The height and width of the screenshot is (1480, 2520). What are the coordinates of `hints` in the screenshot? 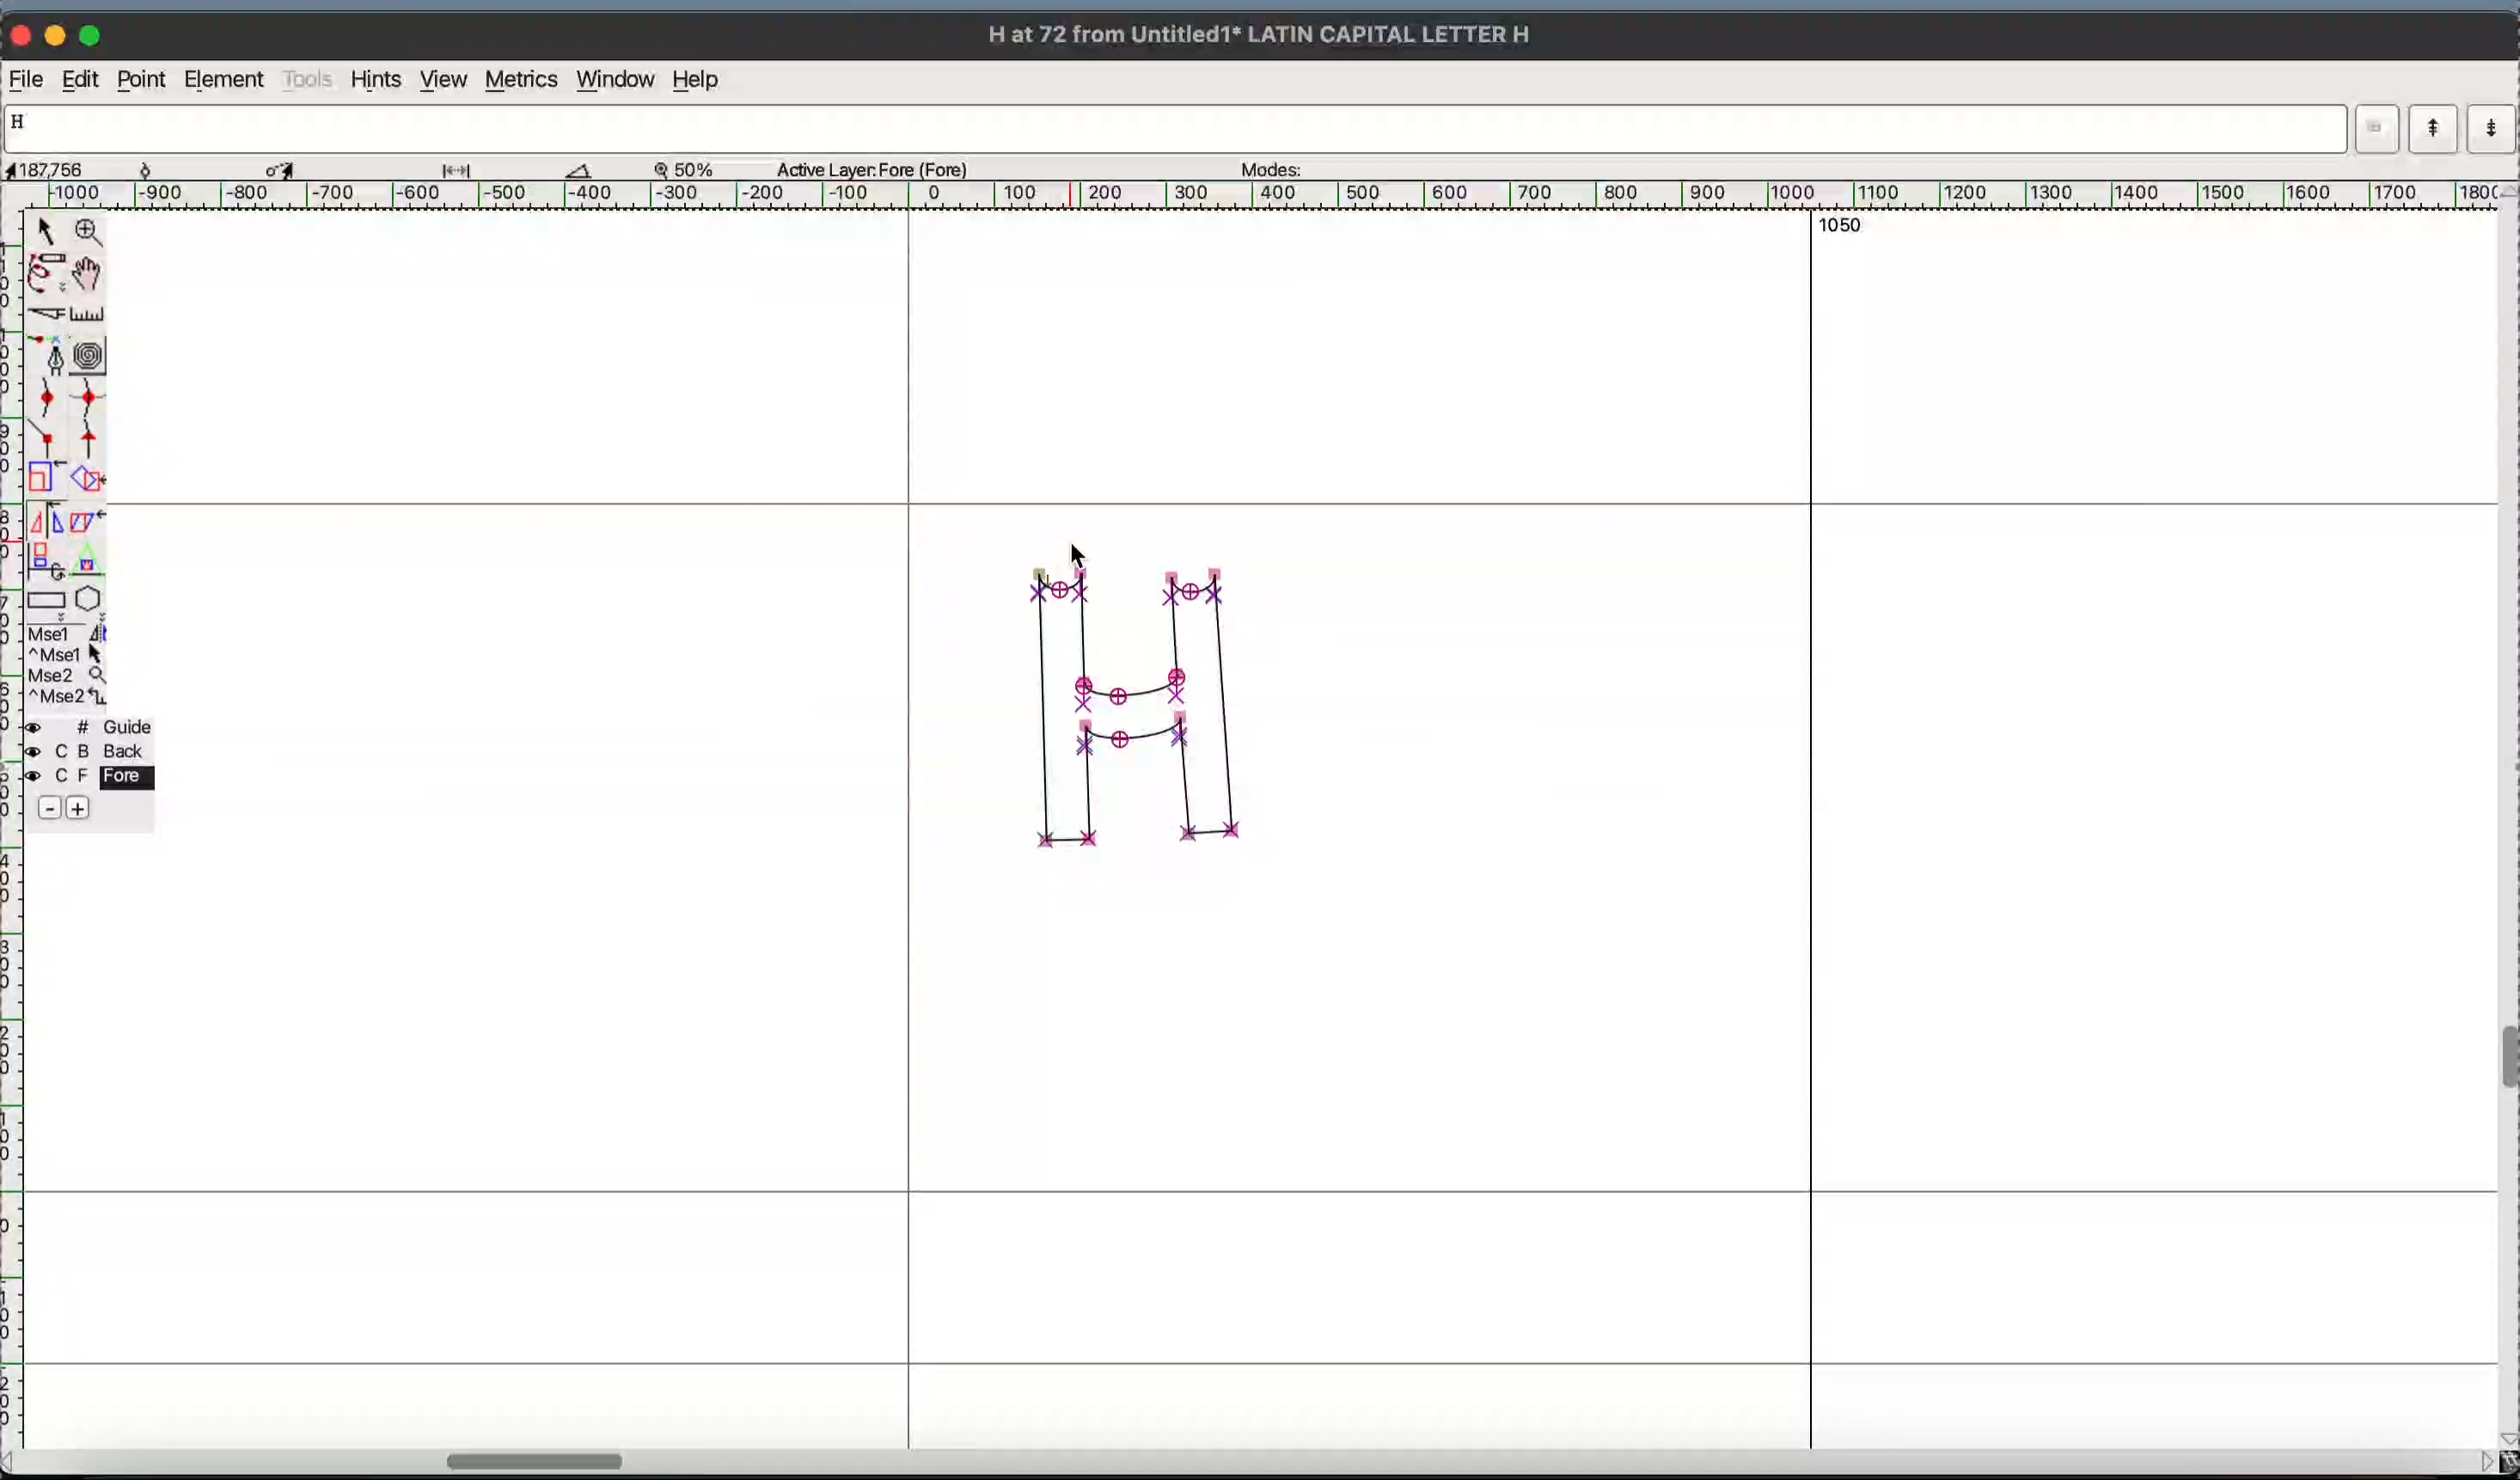 It's located at (371, 80).